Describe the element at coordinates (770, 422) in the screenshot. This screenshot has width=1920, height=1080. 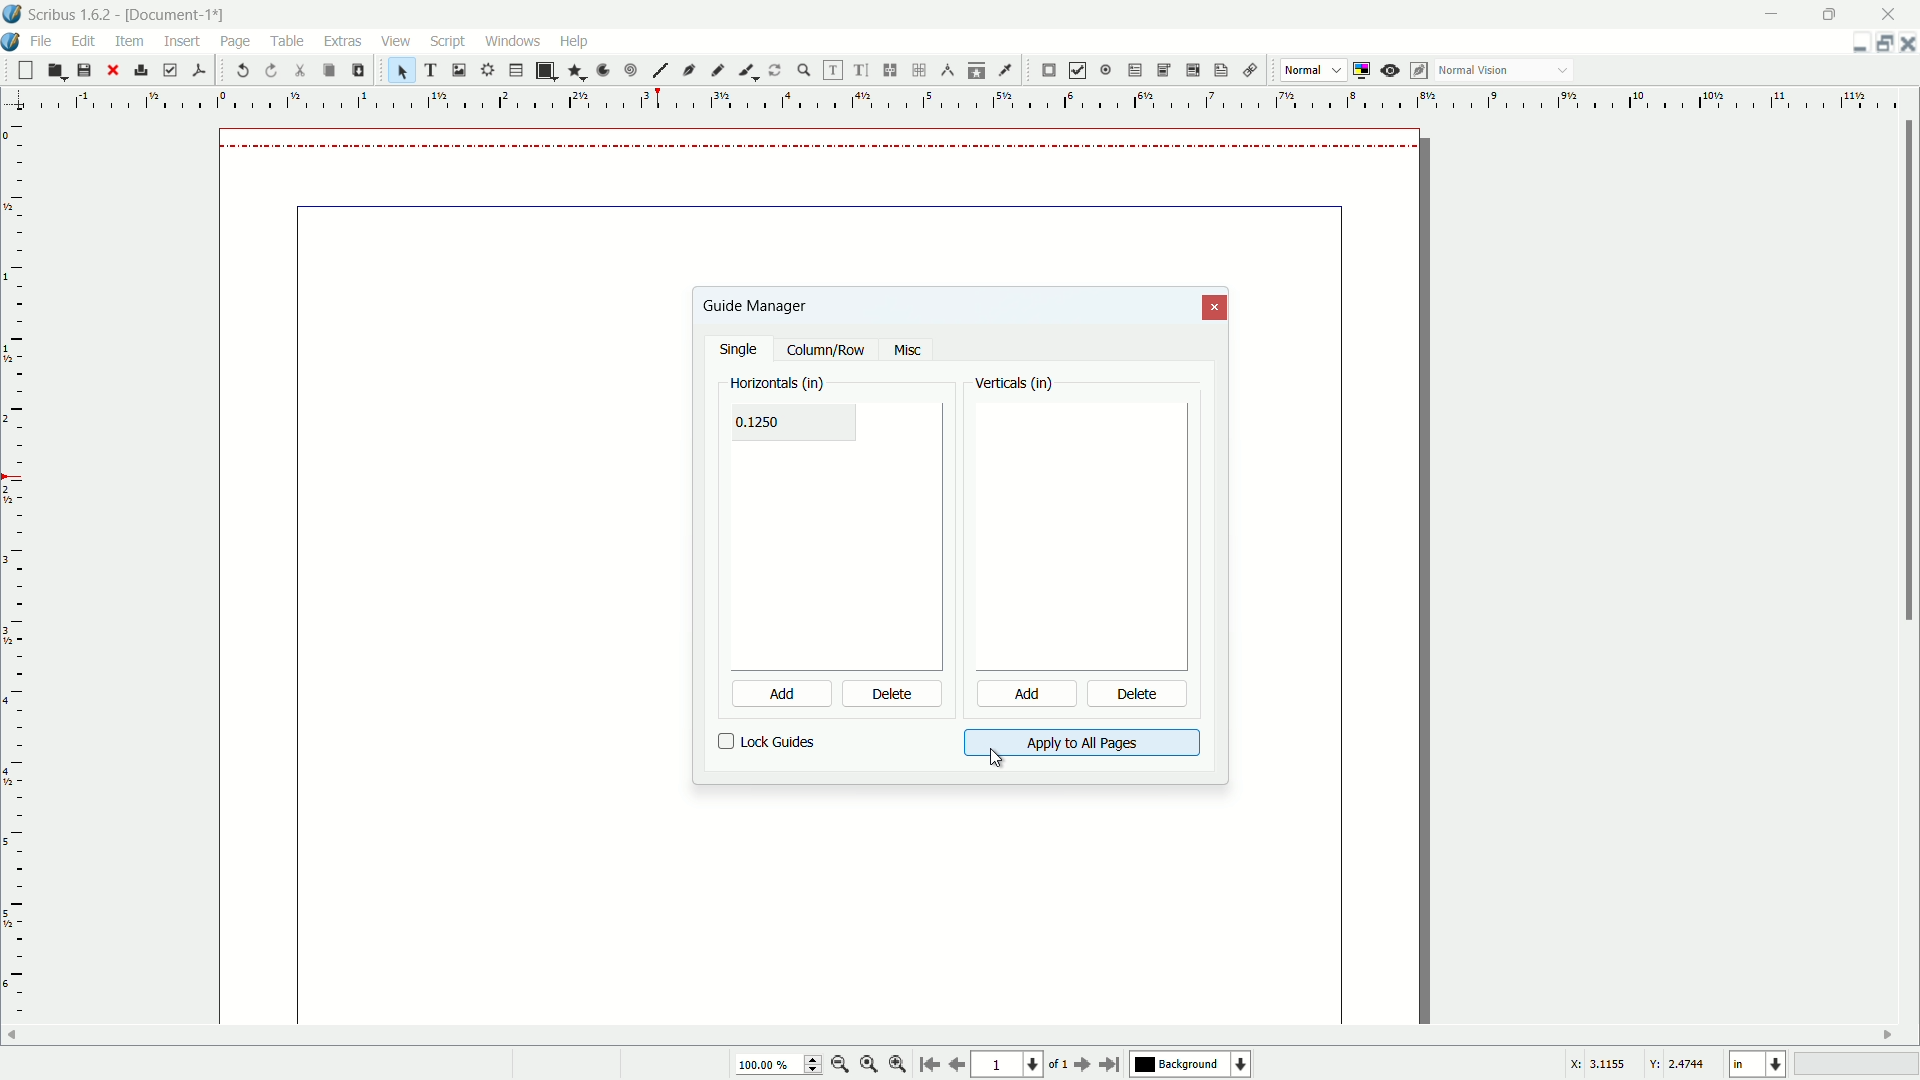
I see `0.1250 in` at that location.